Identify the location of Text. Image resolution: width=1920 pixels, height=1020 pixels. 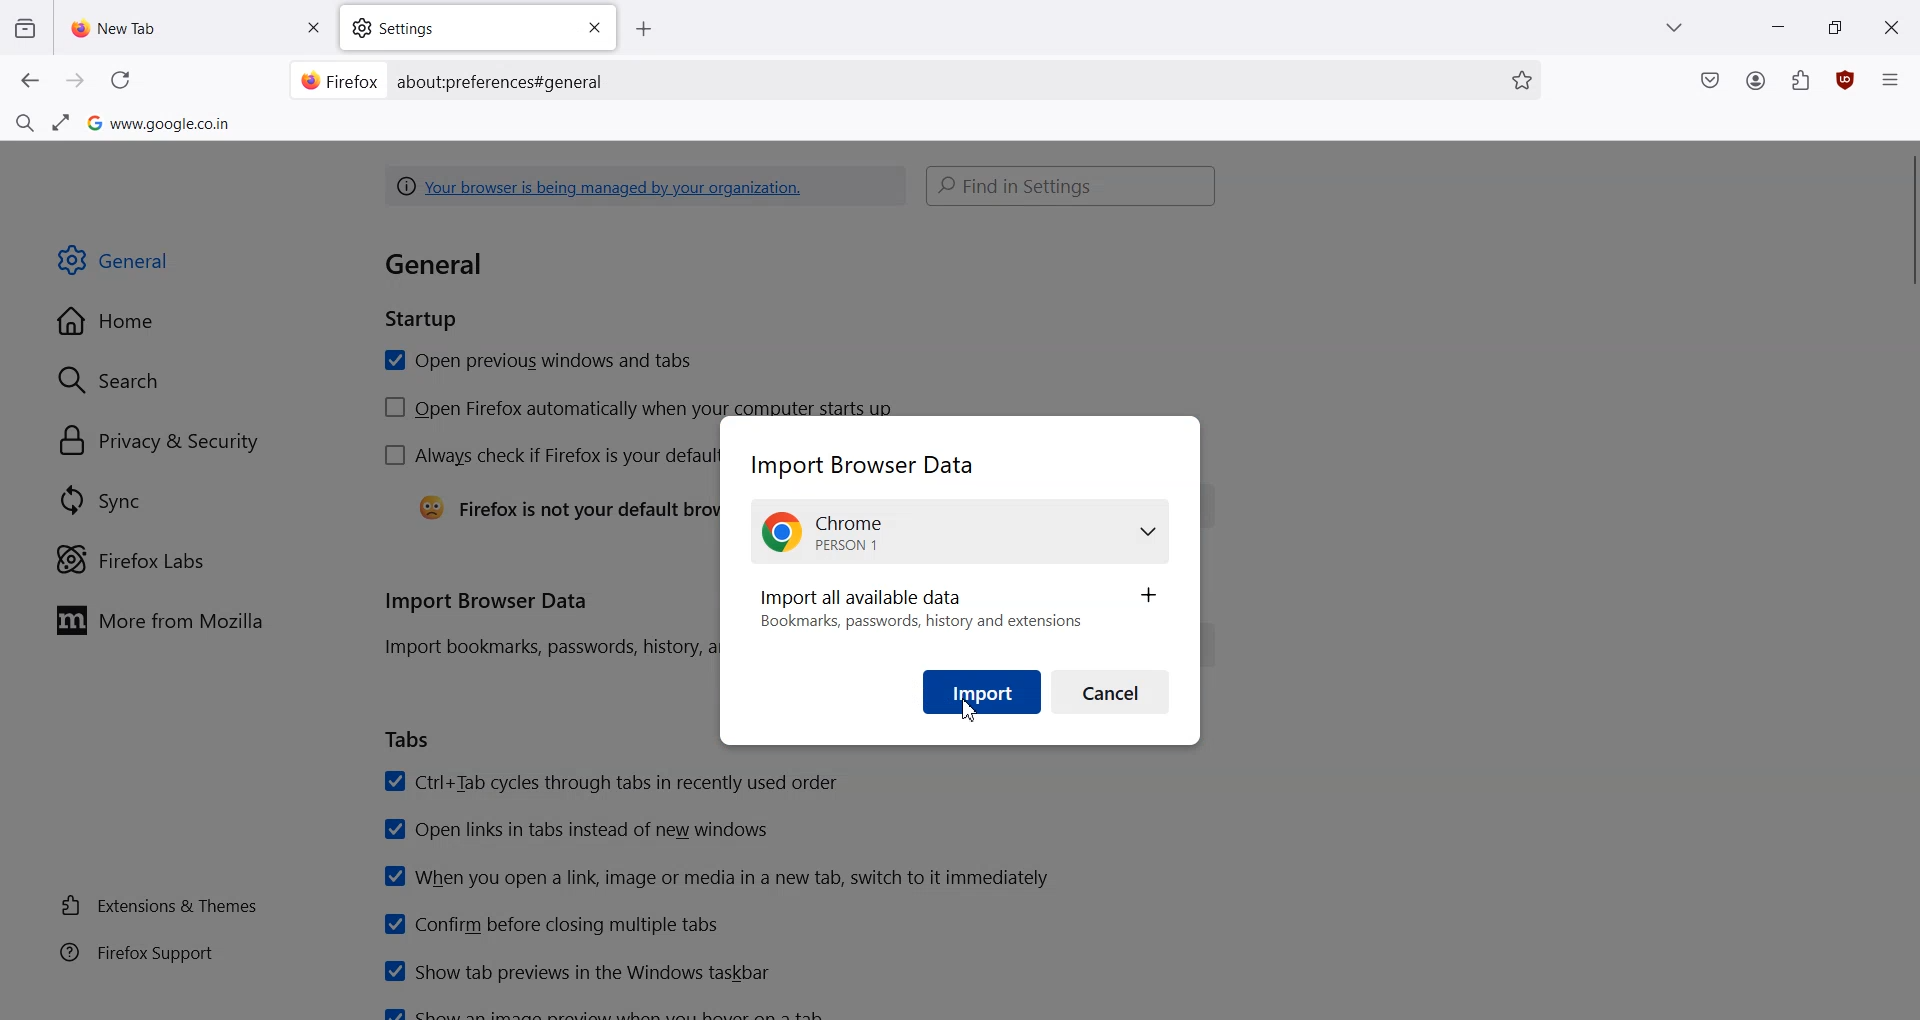
(455, 288).